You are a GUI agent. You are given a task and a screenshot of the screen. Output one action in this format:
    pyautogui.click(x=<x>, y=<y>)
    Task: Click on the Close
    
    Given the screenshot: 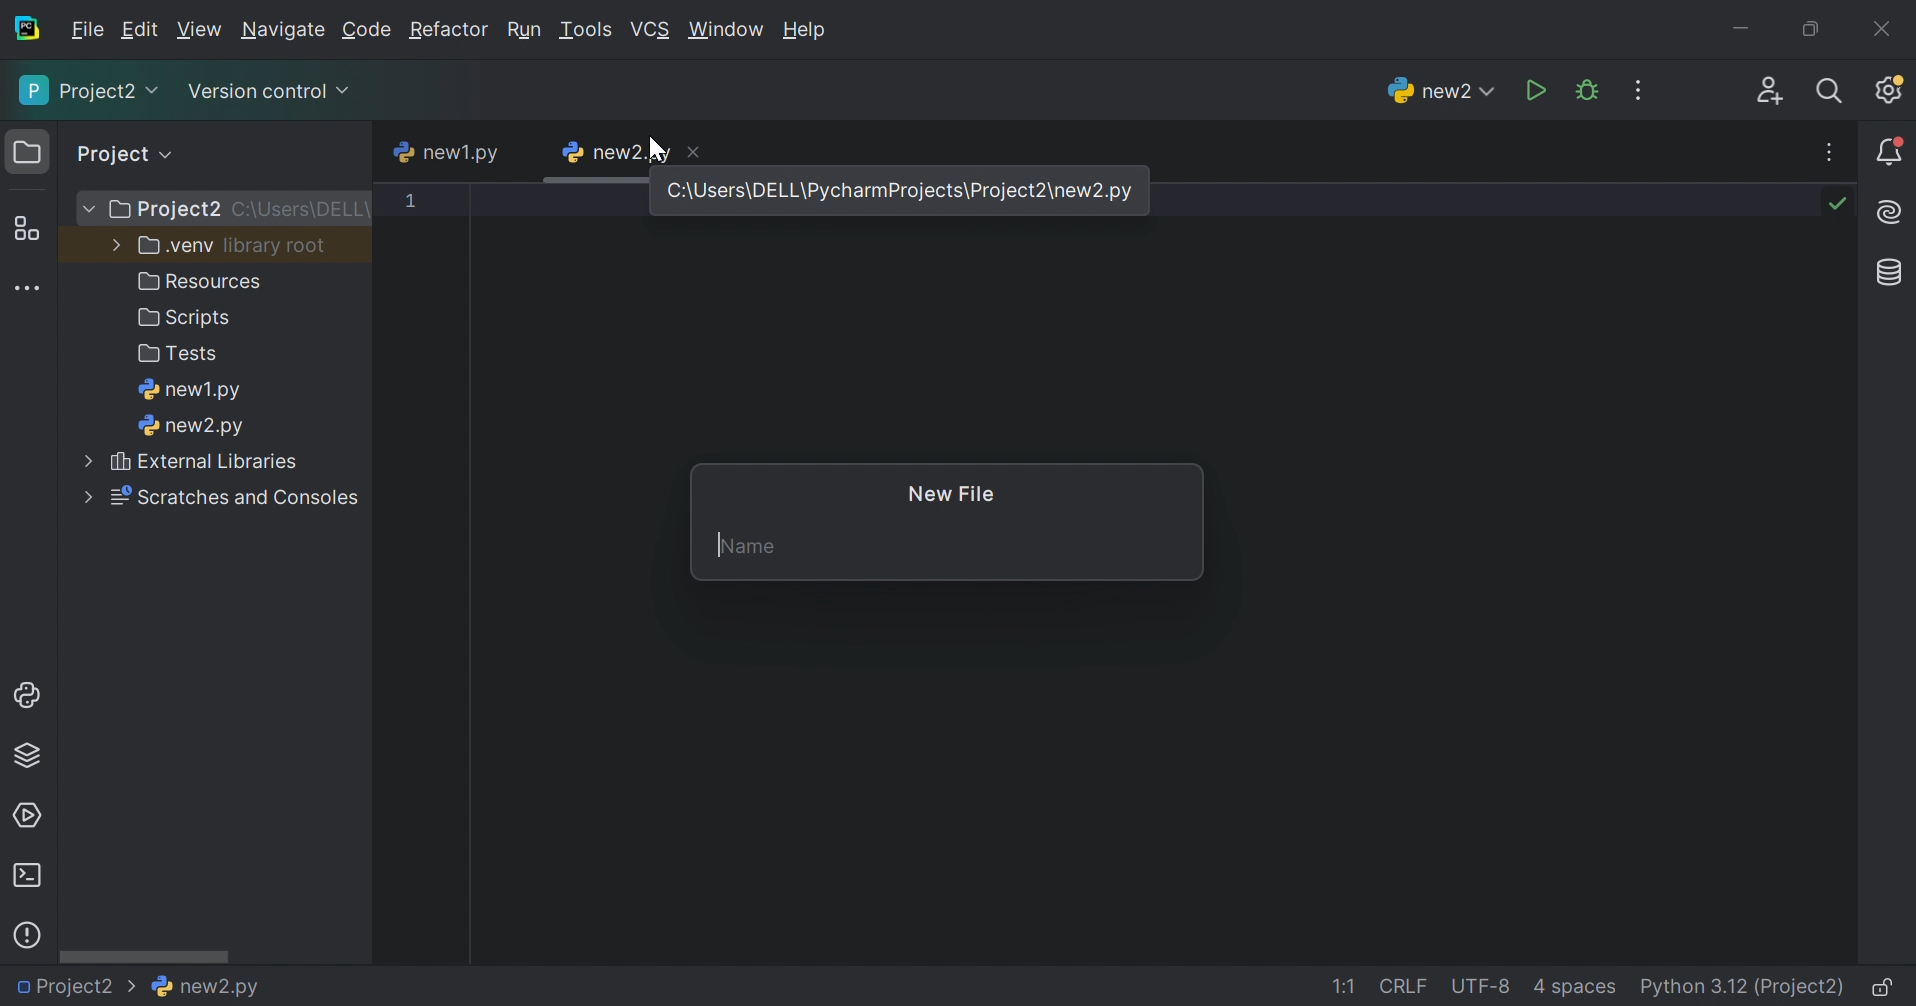 What is the action you would take?
    pyautogui.click(x=1885, y=28)
    